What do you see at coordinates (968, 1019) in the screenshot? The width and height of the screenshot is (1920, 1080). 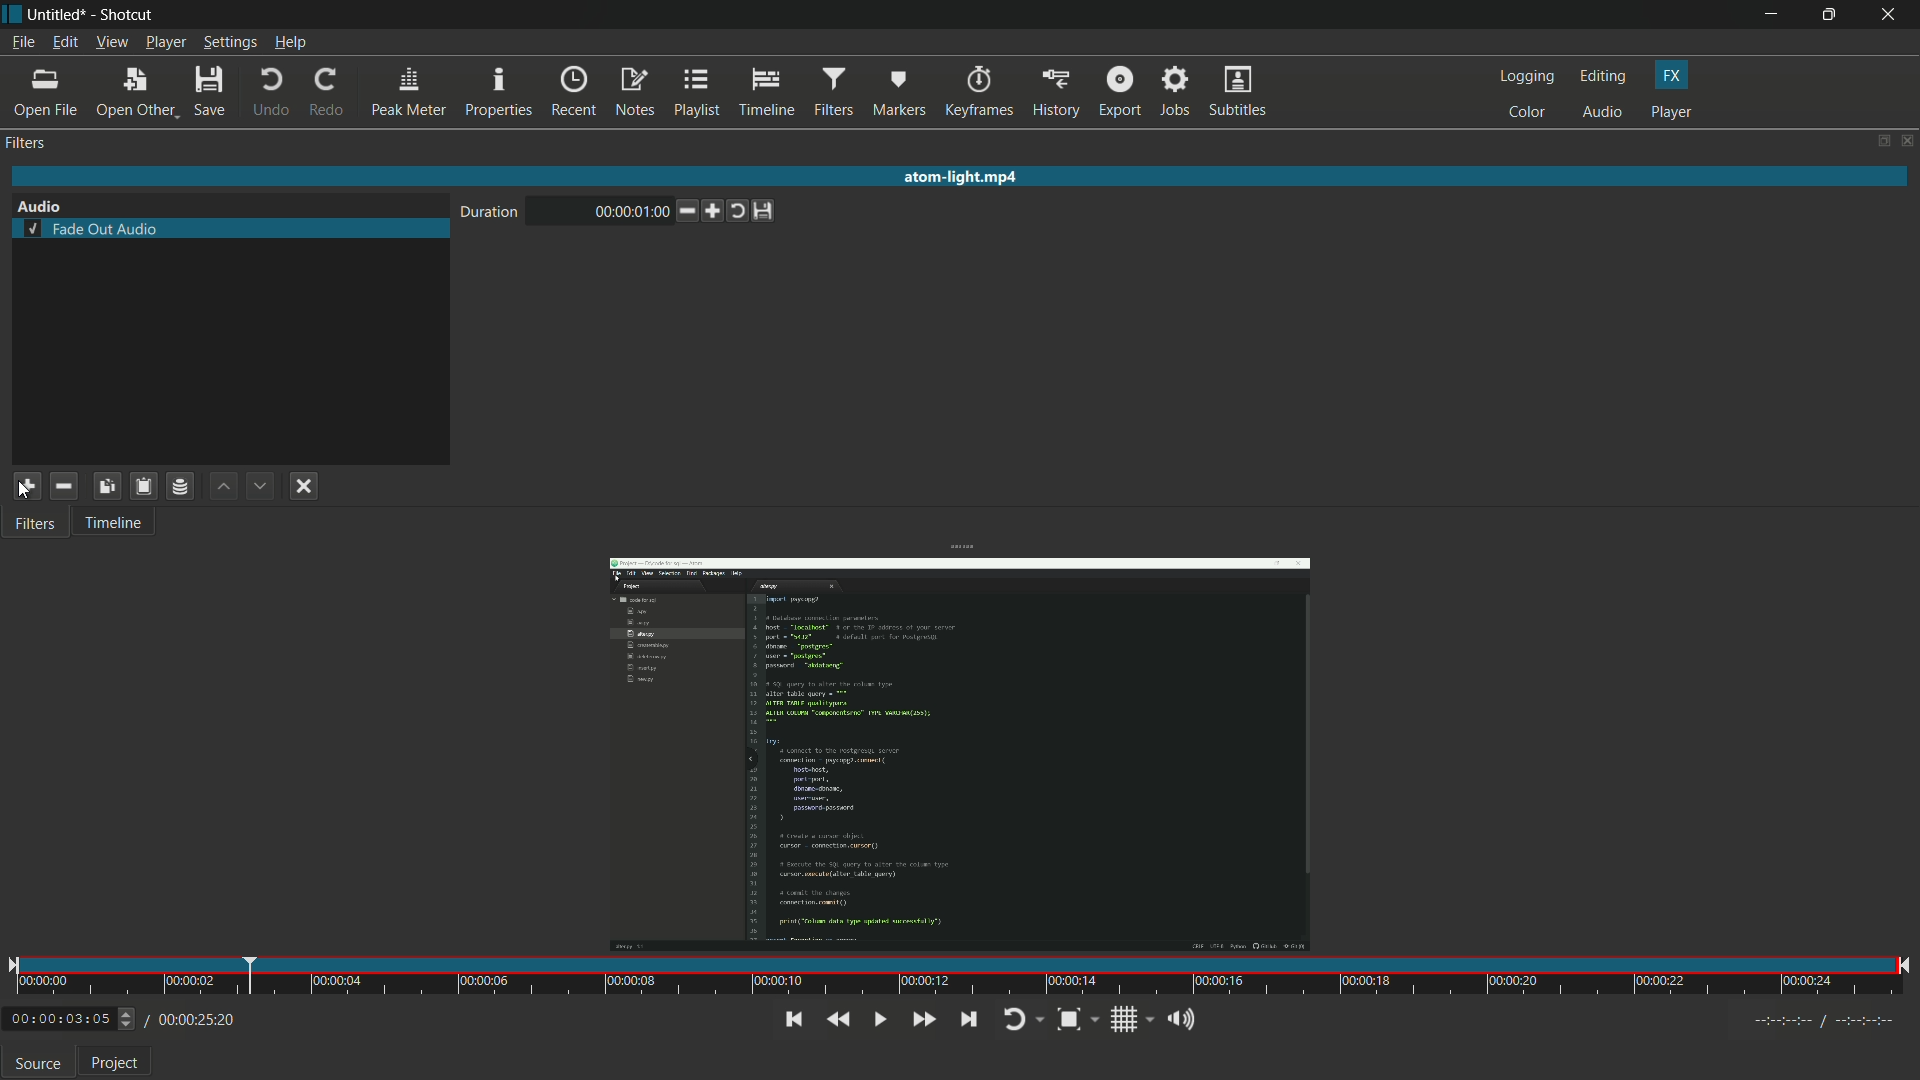 I see `skip to the next point` at bounding box center [968, 1019].